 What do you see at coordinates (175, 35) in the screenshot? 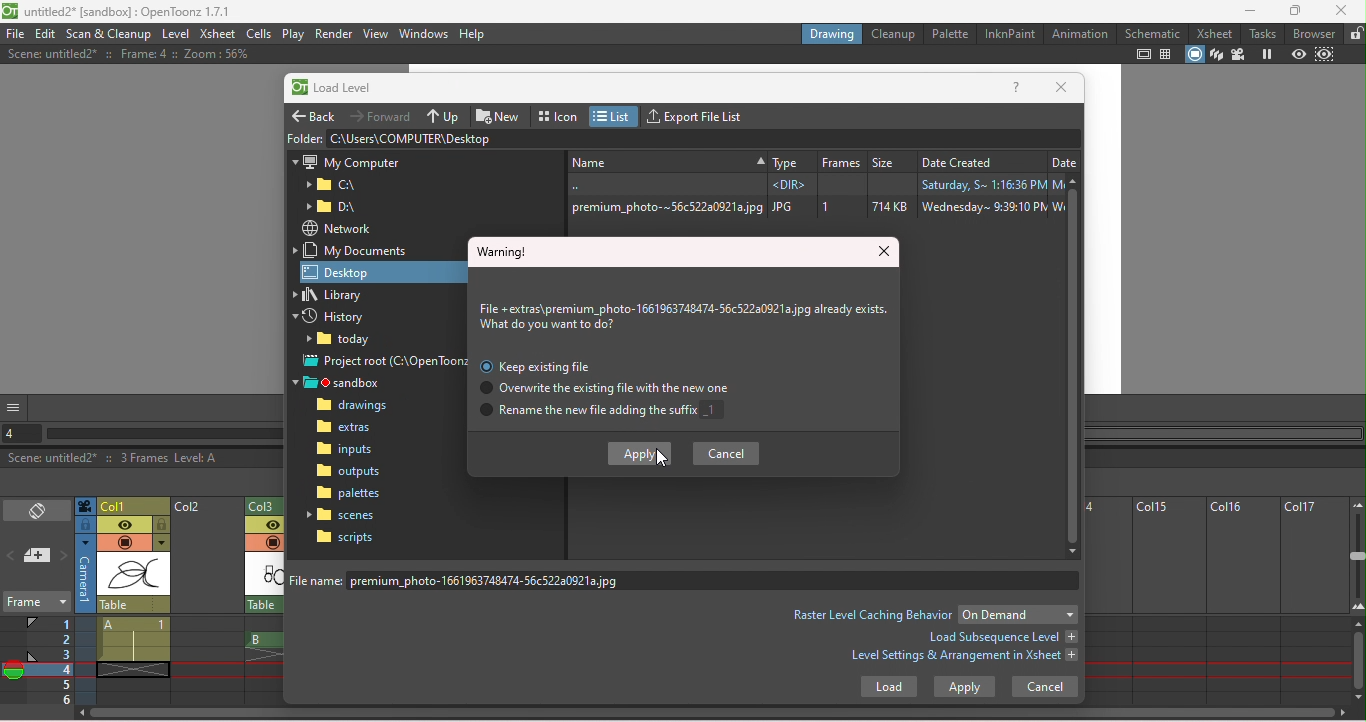
I see `Level` at bounding box center [175, 35].